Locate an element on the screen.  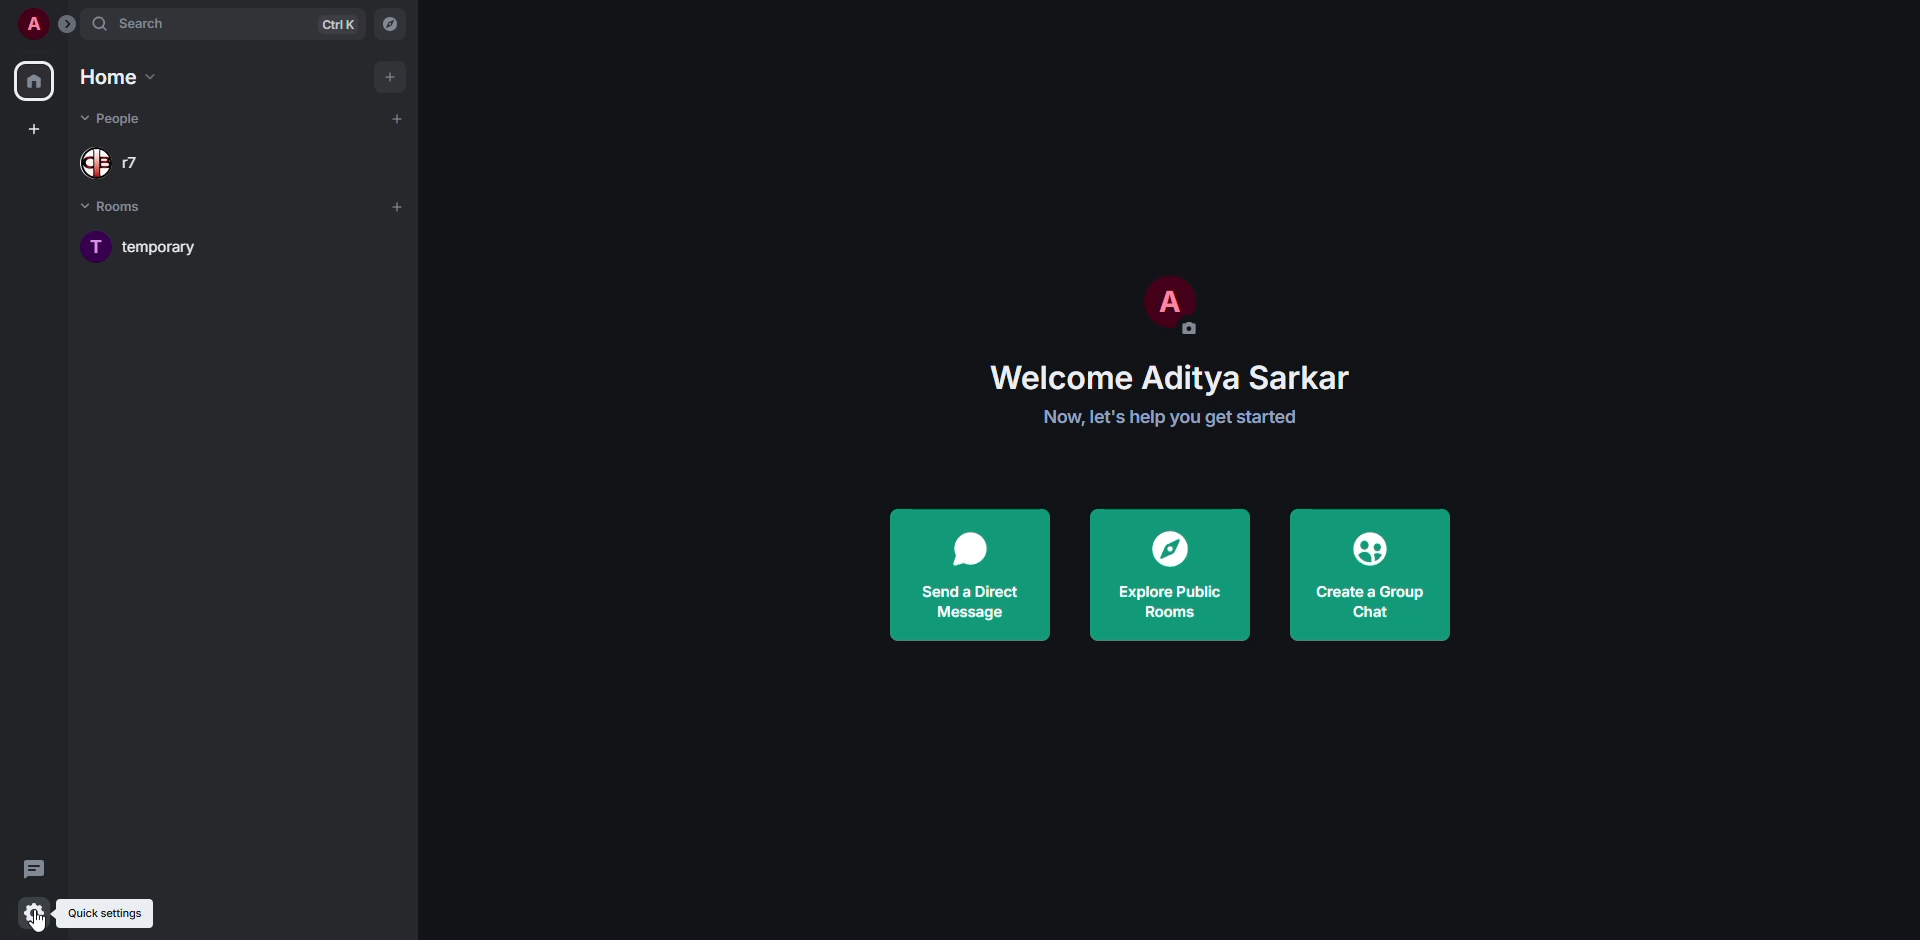
create a group chat is located at coordinates (1369, 573).